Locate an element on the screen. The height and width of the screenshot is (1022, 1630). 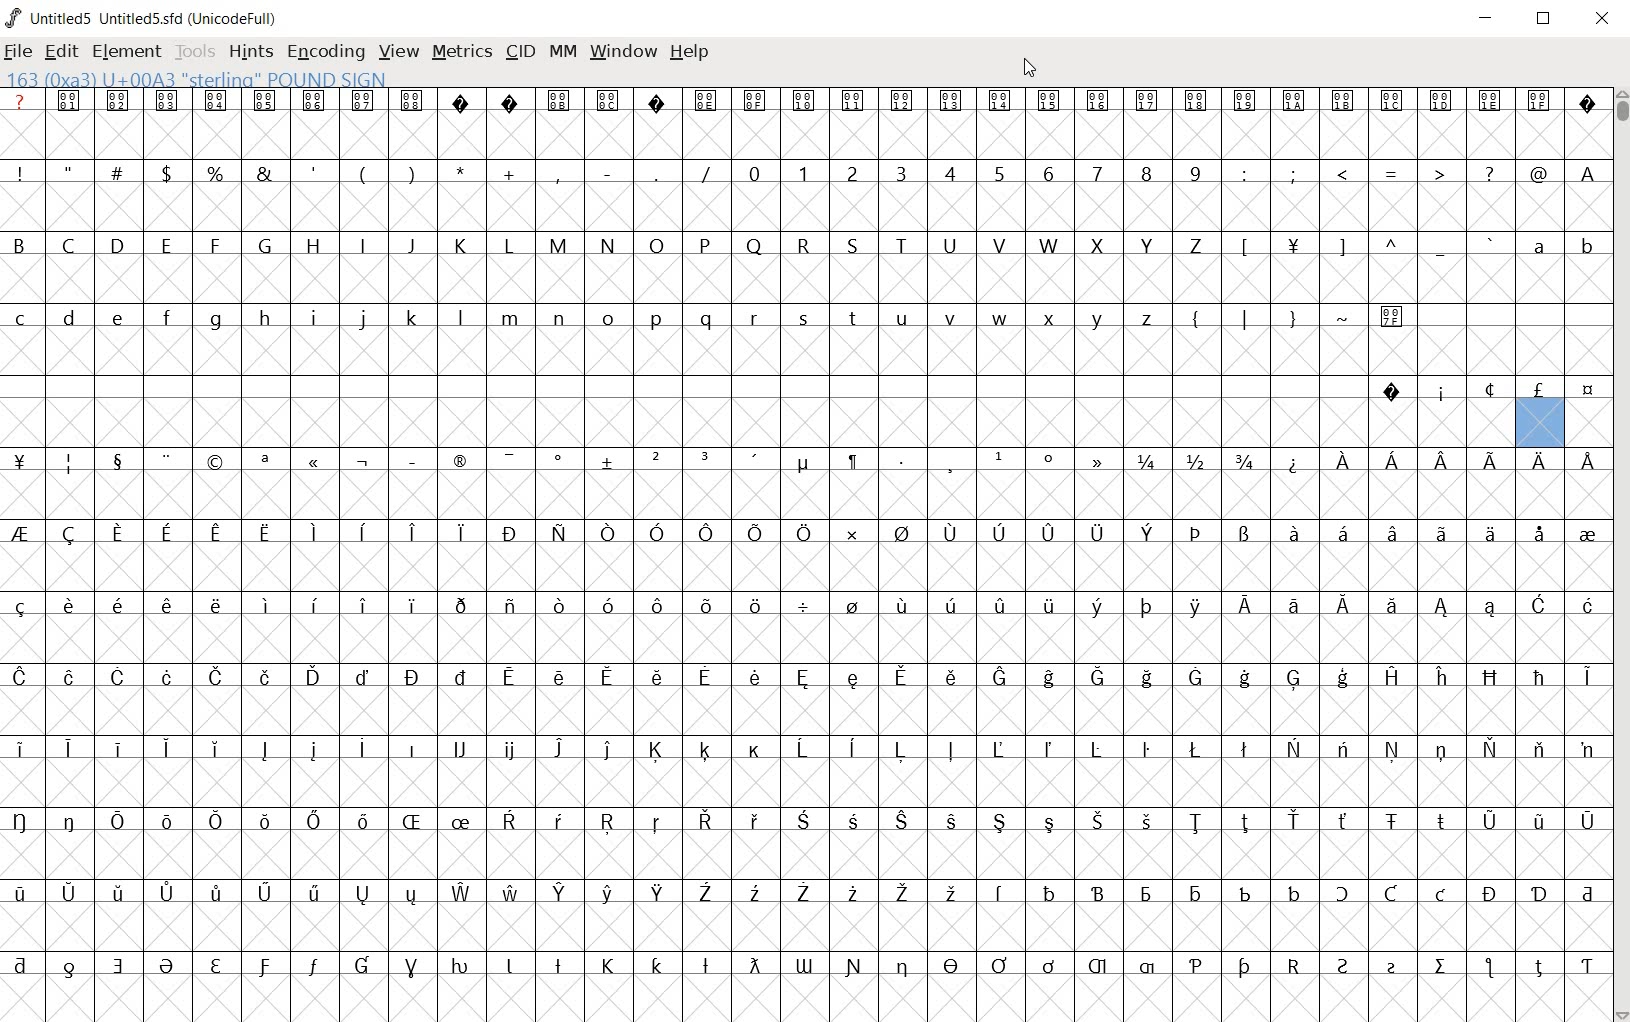
Symbol is located at coordinates (656, 534).